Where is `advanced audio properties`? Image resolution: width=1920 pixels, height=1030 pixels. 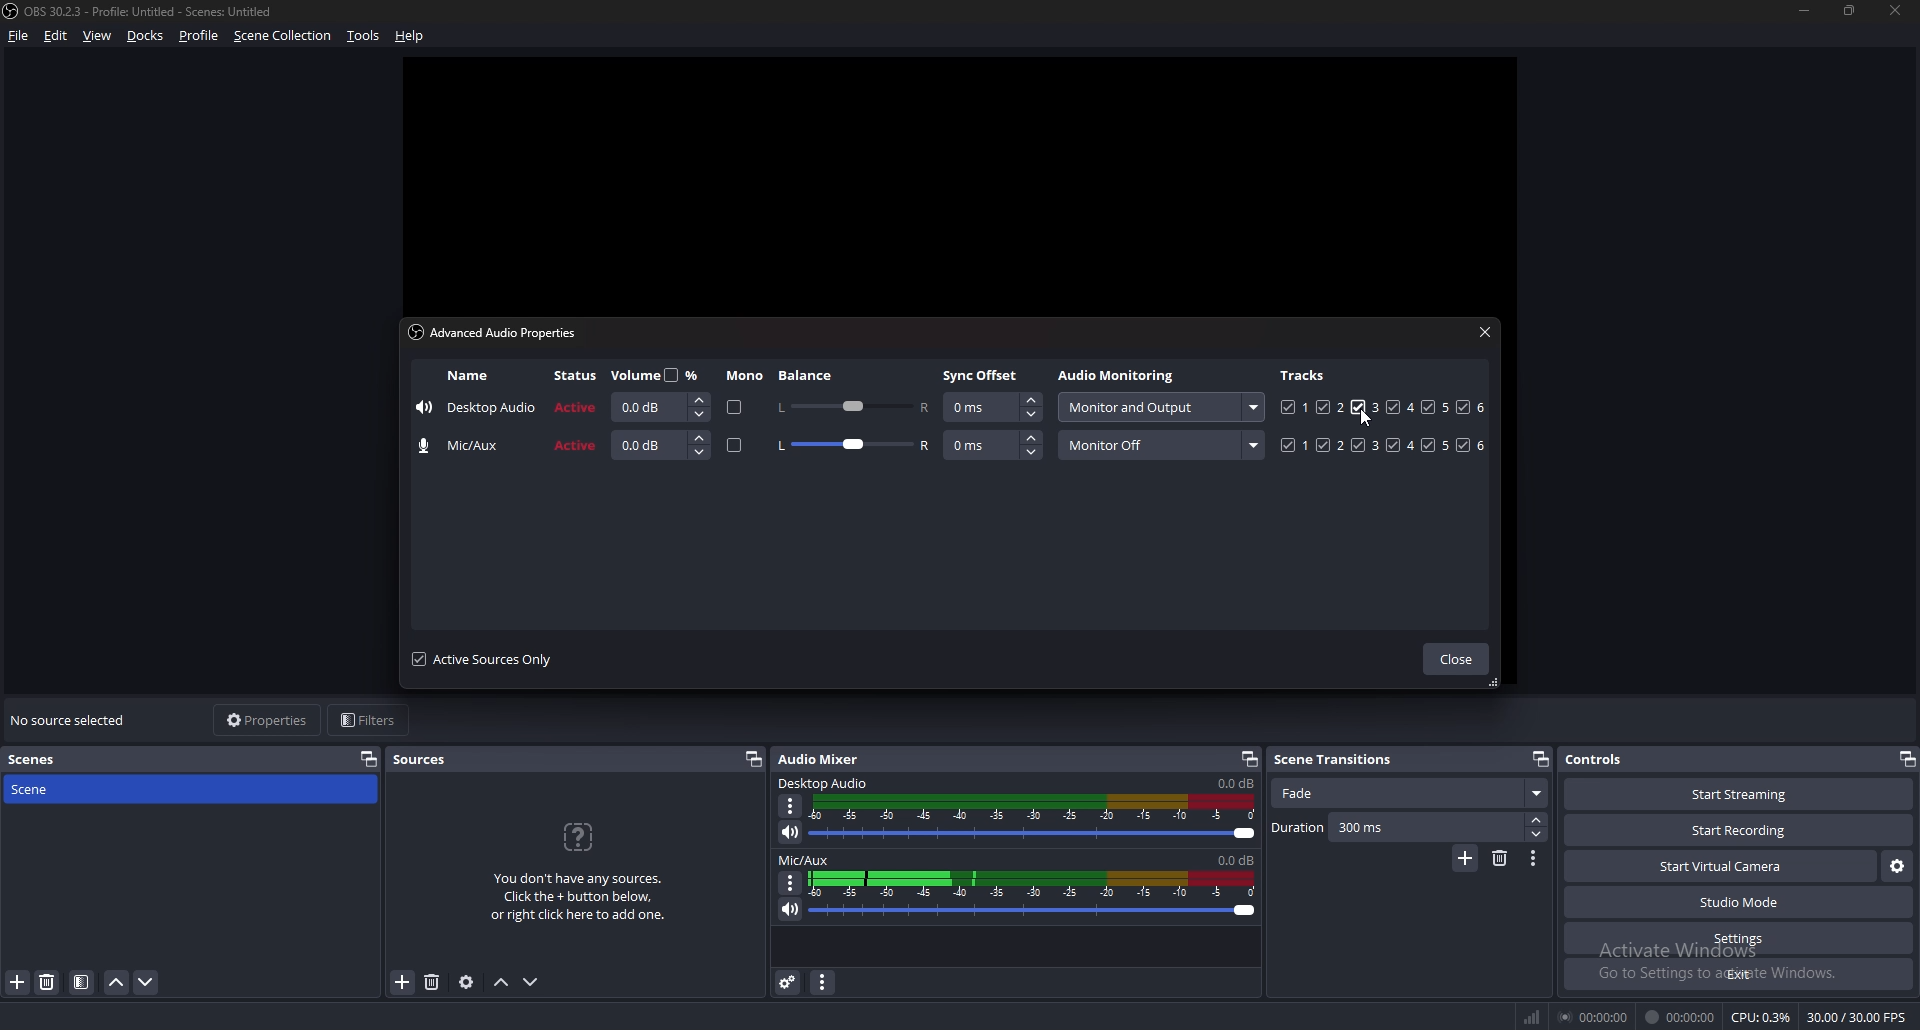
advanced audio properties is located at coordinates (499, 332).